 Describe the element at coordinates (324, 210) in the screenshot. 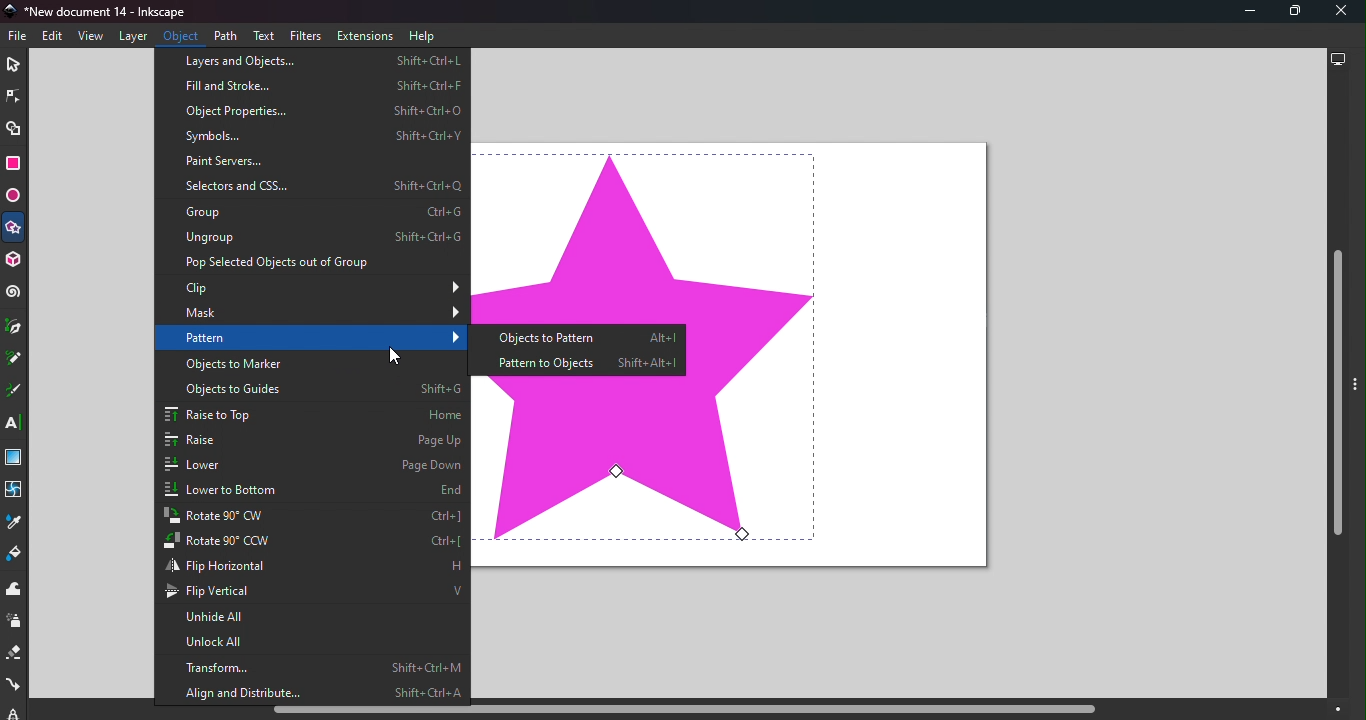

I see `Group` at that location.